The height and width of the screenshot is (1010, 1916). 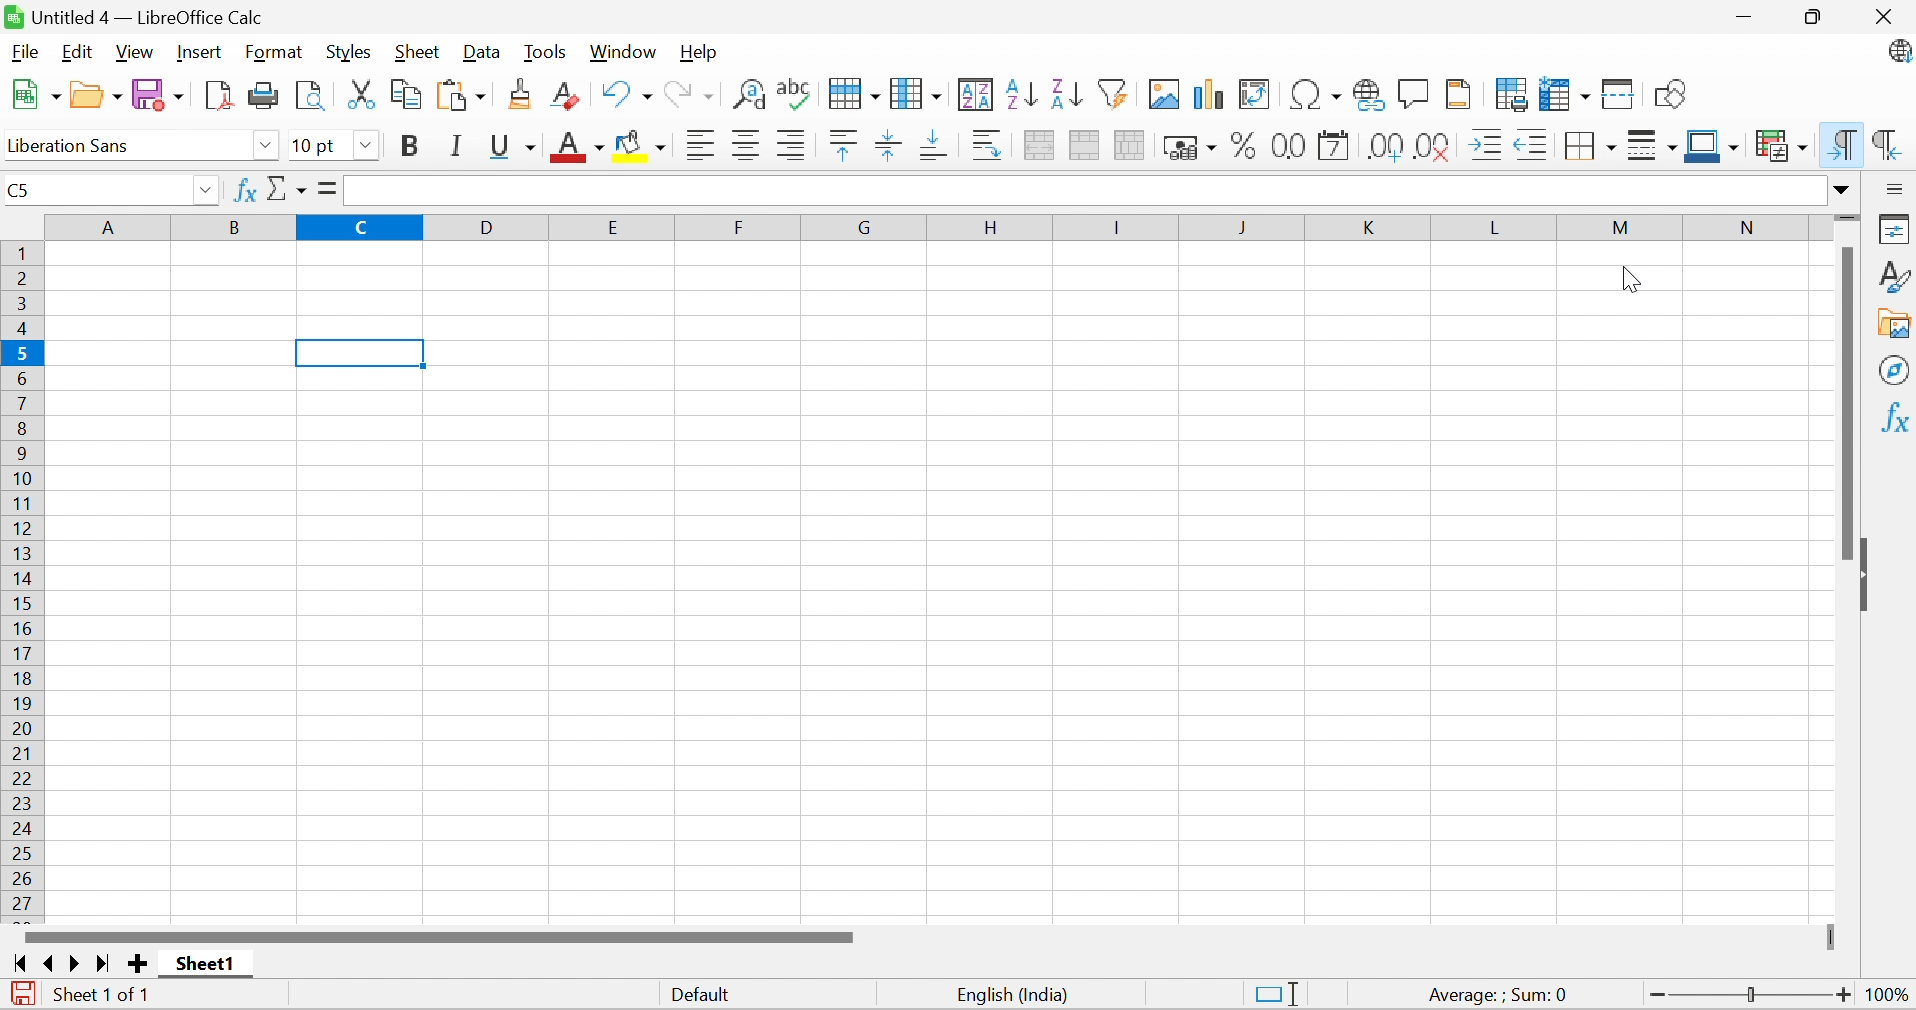 What do you see at coordinates (545, 53) in the screenshot?
I see `Tools` at bounding box center [545, 53].